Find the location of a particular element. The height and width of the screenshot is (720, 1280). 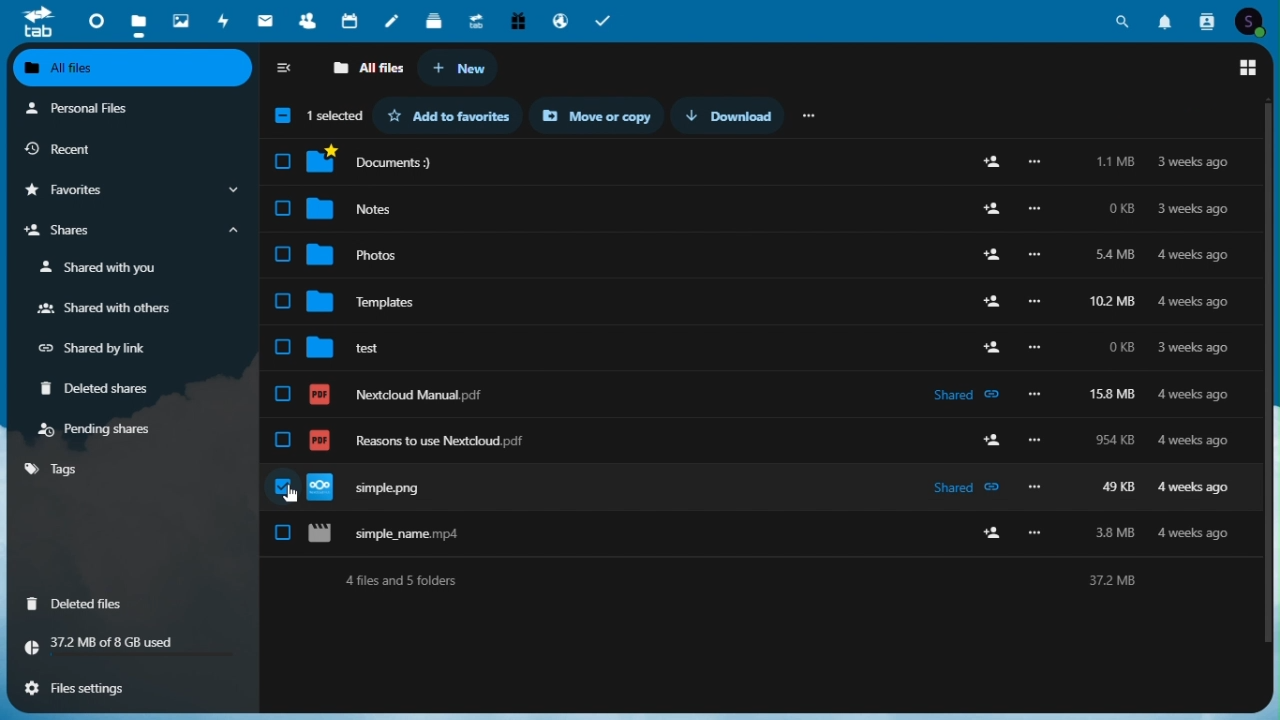

recent is located at coordinates (129, 149).